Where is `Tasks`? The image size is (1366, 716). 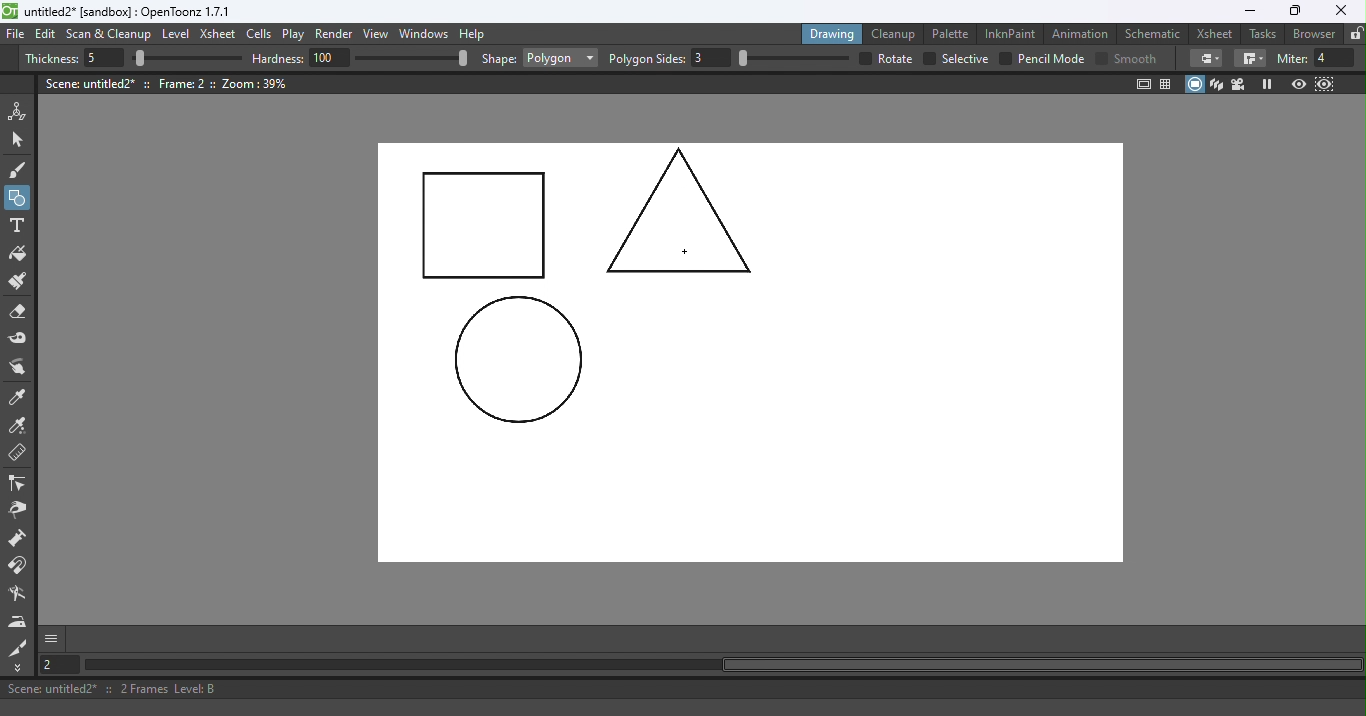
Tasks is located at coordinates (1264, 34).